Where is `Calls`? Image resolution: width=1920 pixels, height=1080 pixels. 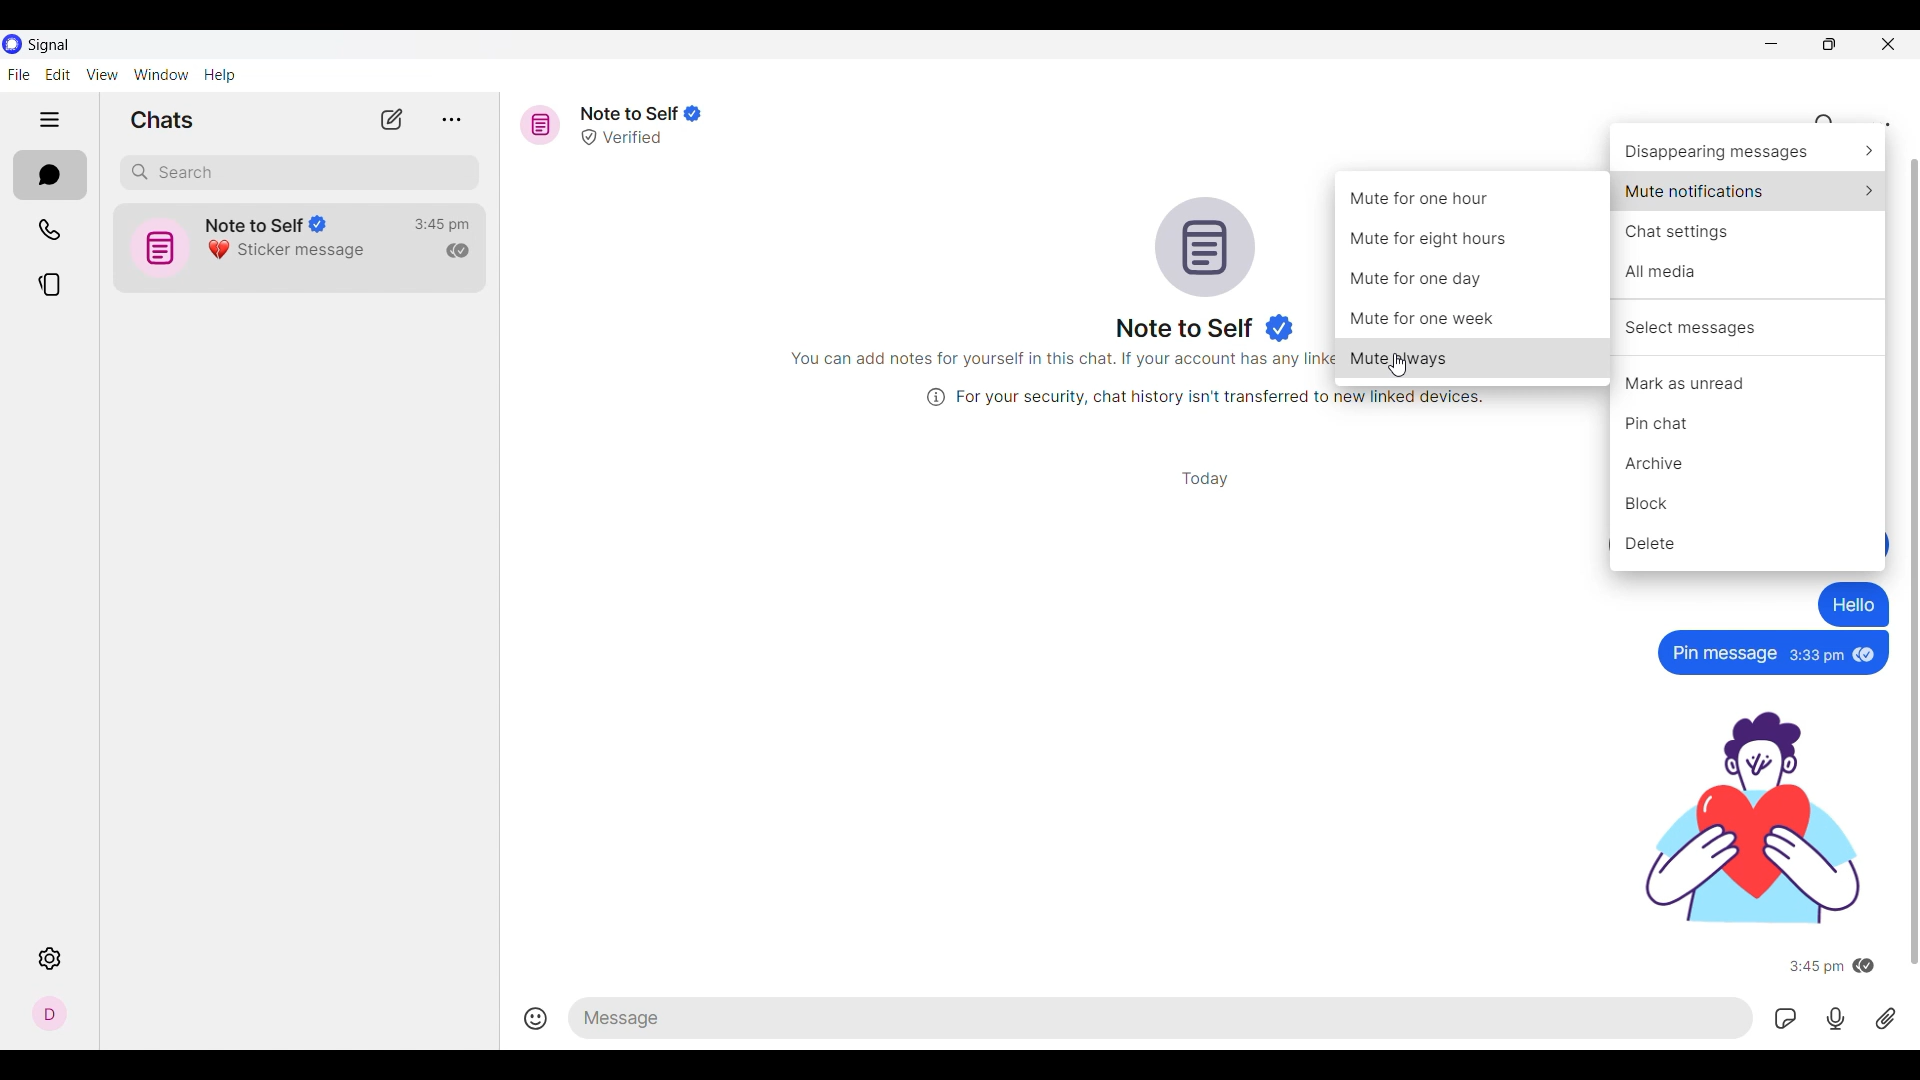
Calls is located at coordinates (50, 229).